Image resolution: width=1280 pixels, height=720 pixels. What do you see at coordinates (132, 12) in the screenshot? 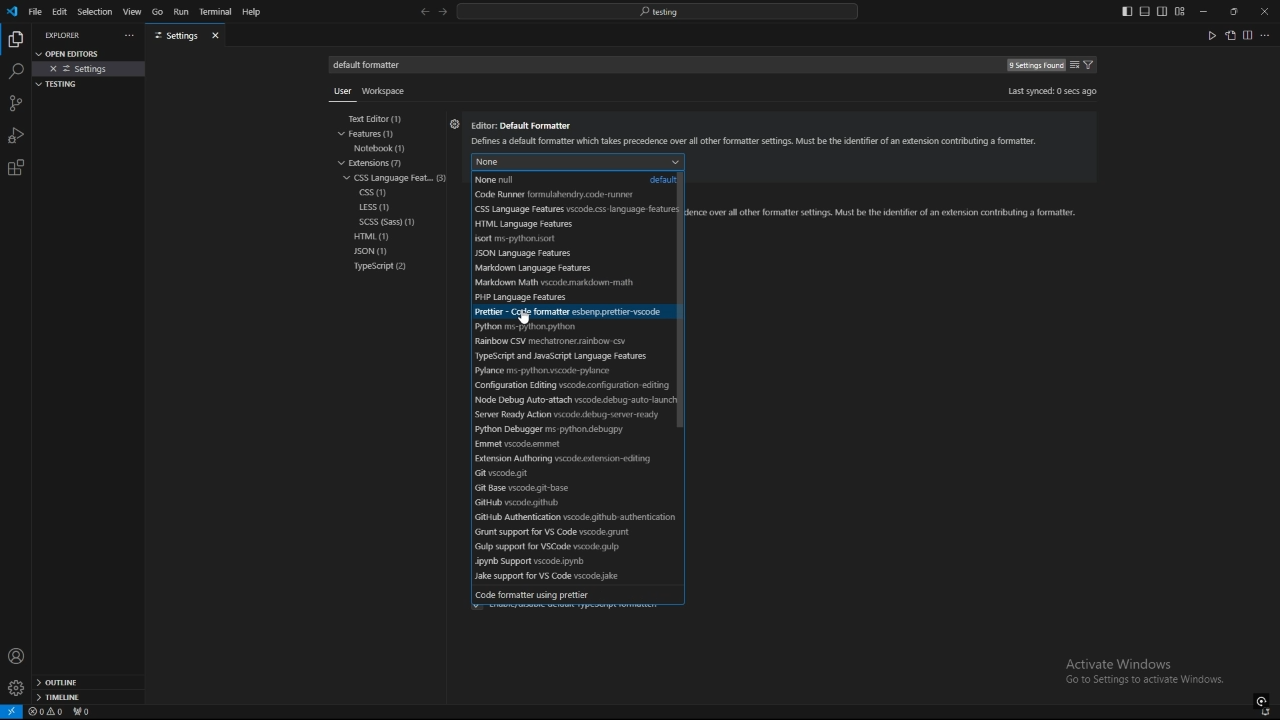
I see `view` at bounding box center [132, 12].